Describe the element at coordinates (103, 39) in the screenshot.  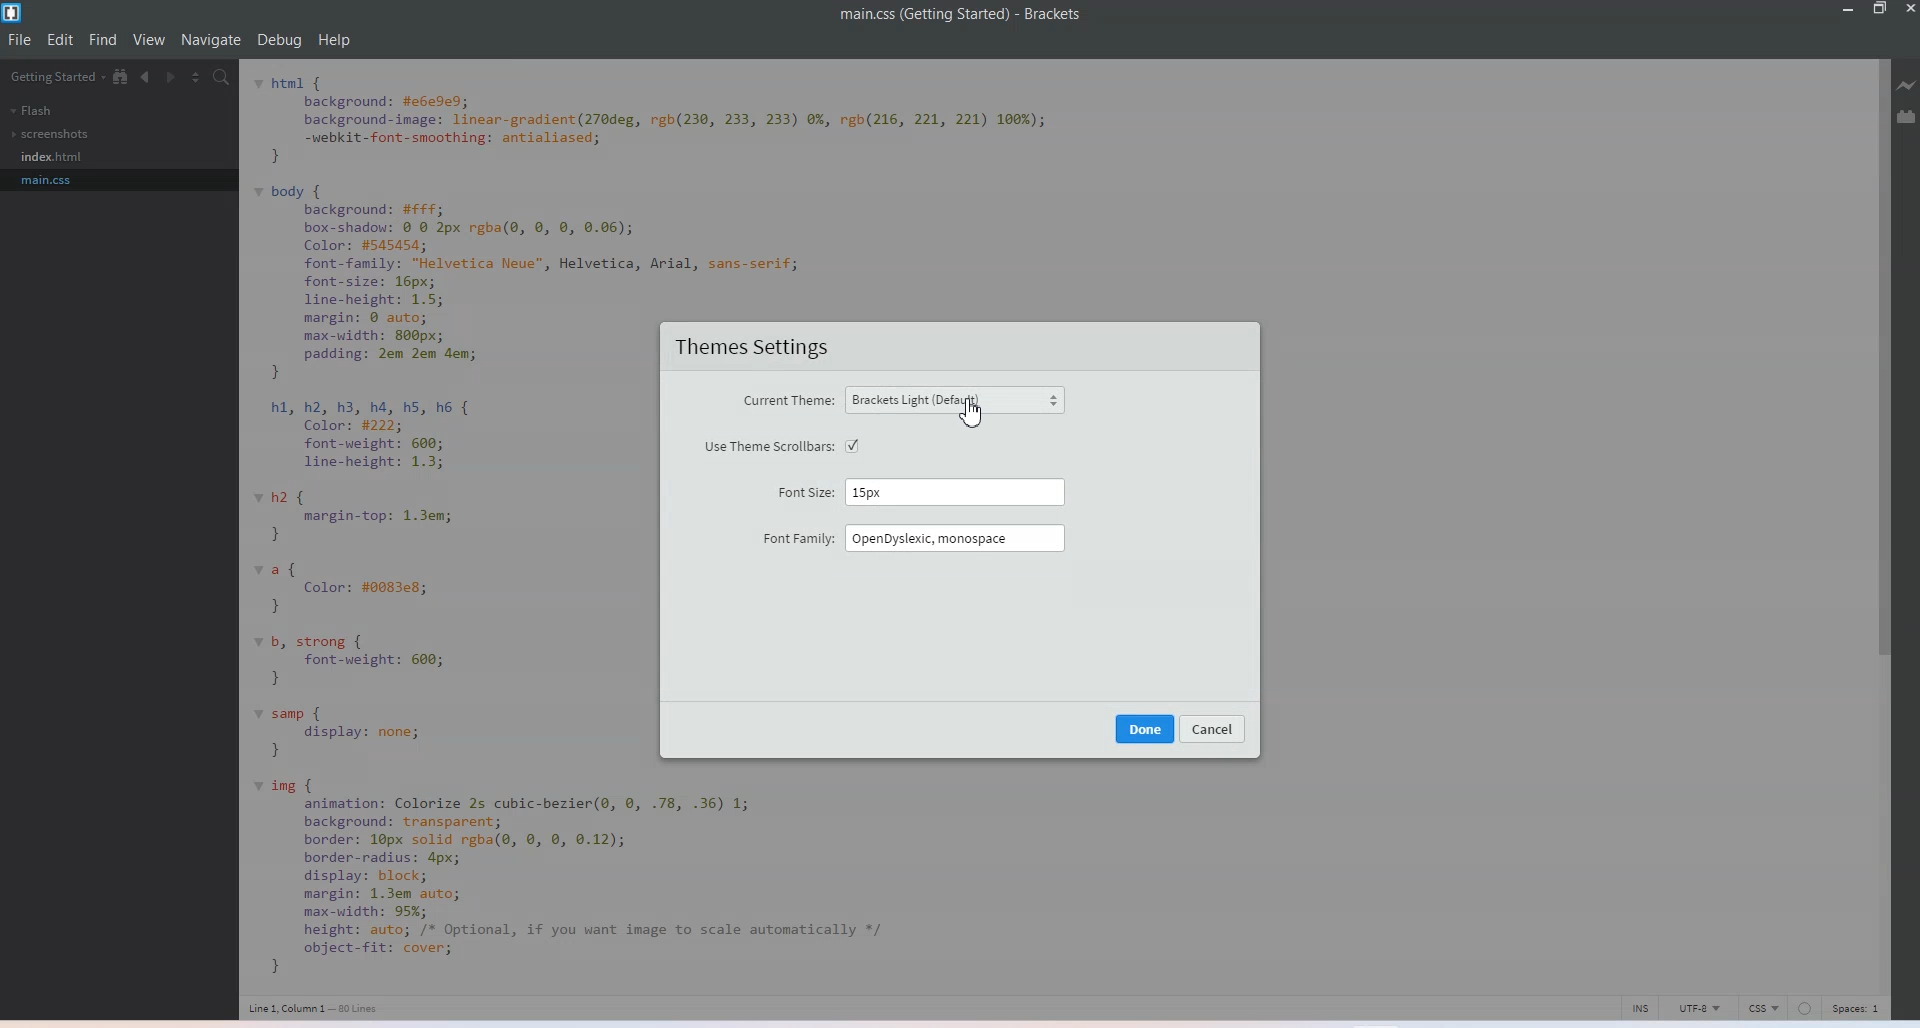
I see `Find` at that location.